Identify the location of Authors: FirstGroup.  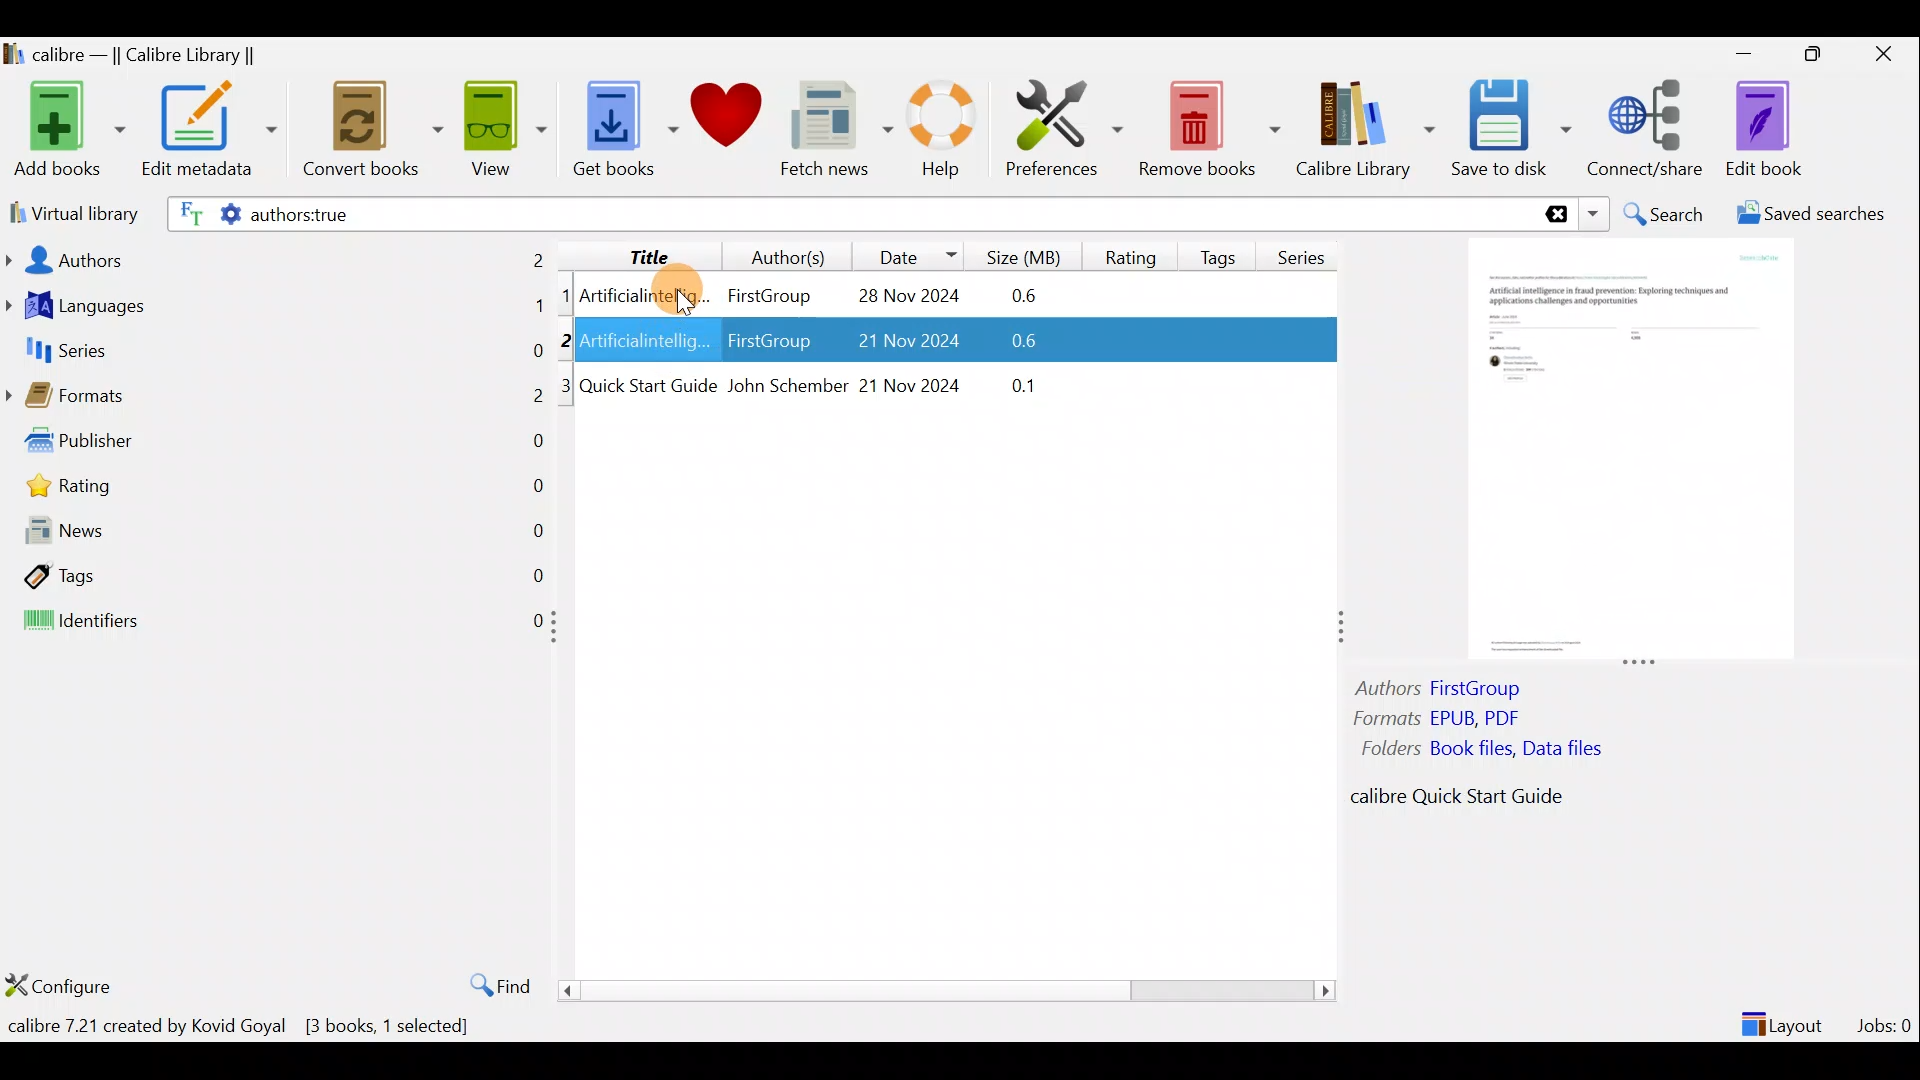
(1444, 691).